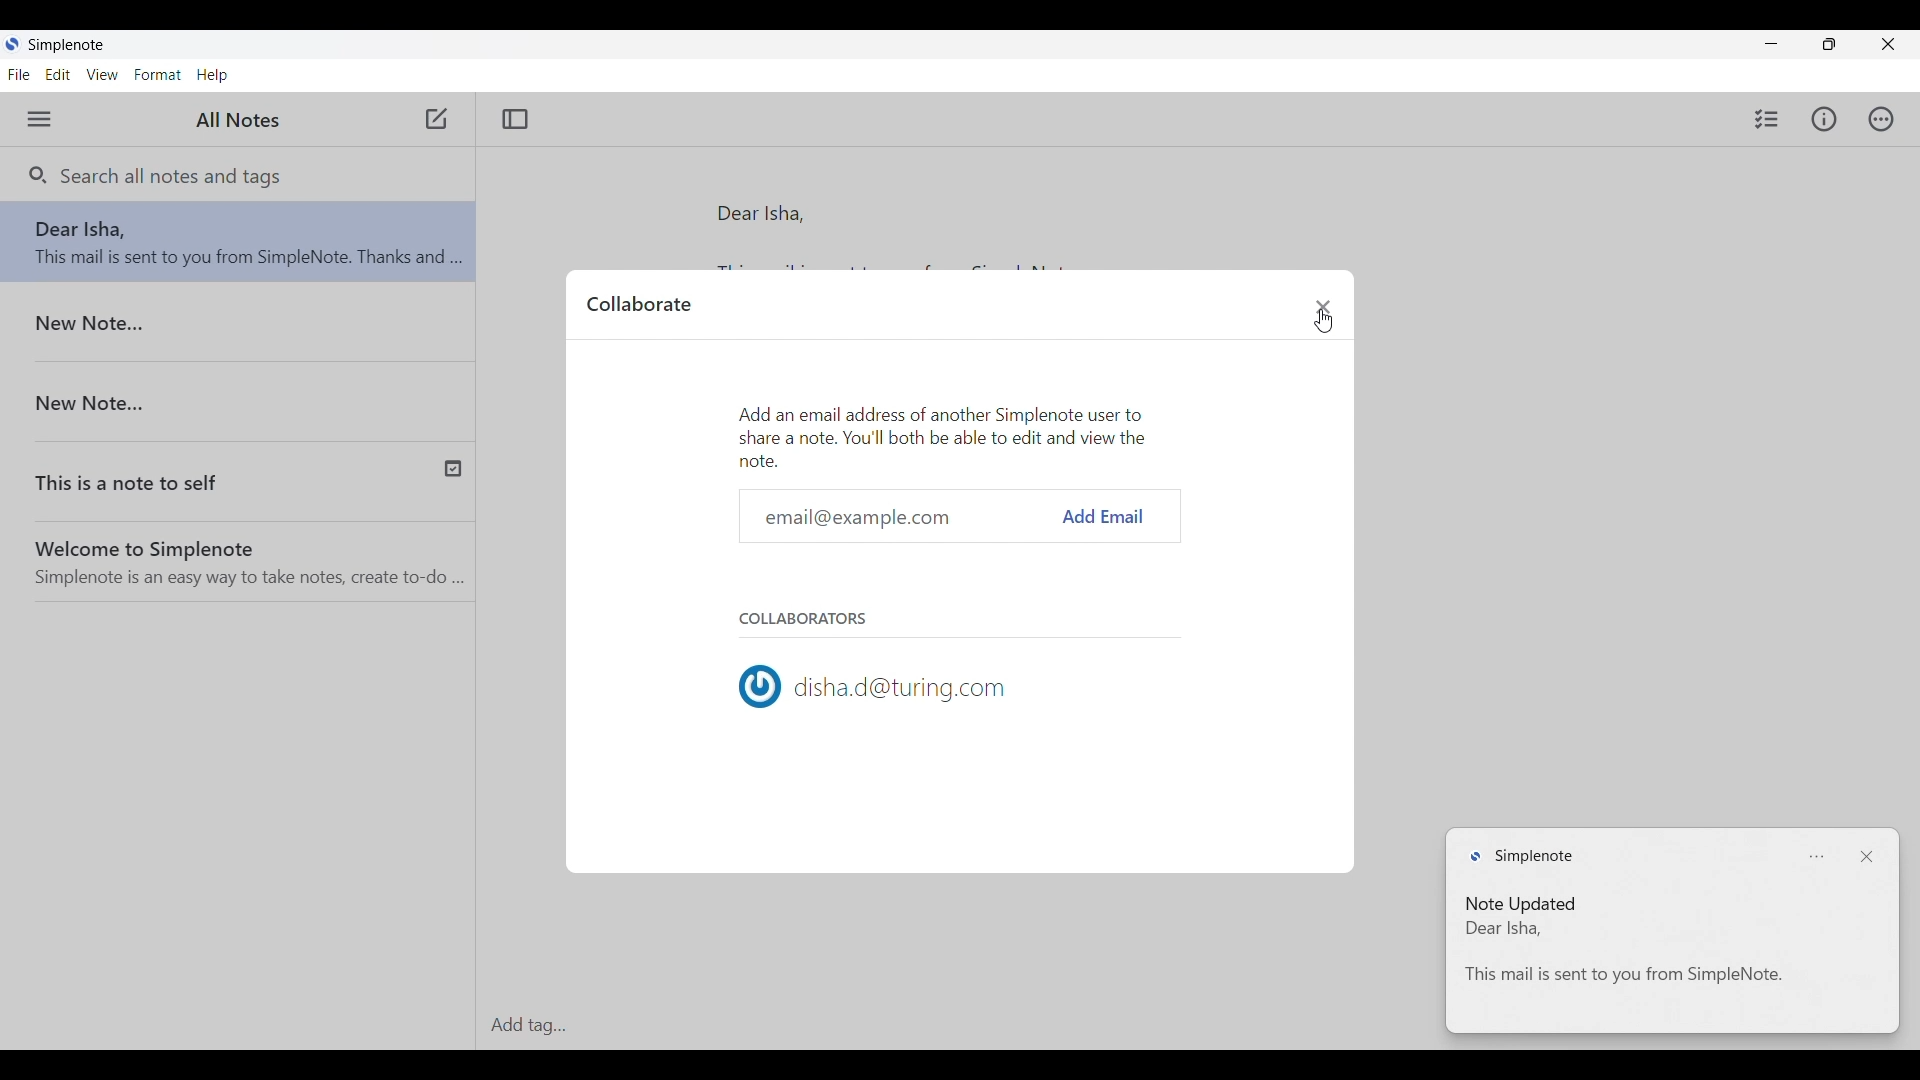 The image size is (1920, 1080). What do you see at coordinates (213, 75) in the screenshot?
I see `Help` at bounding box center [213, 75].